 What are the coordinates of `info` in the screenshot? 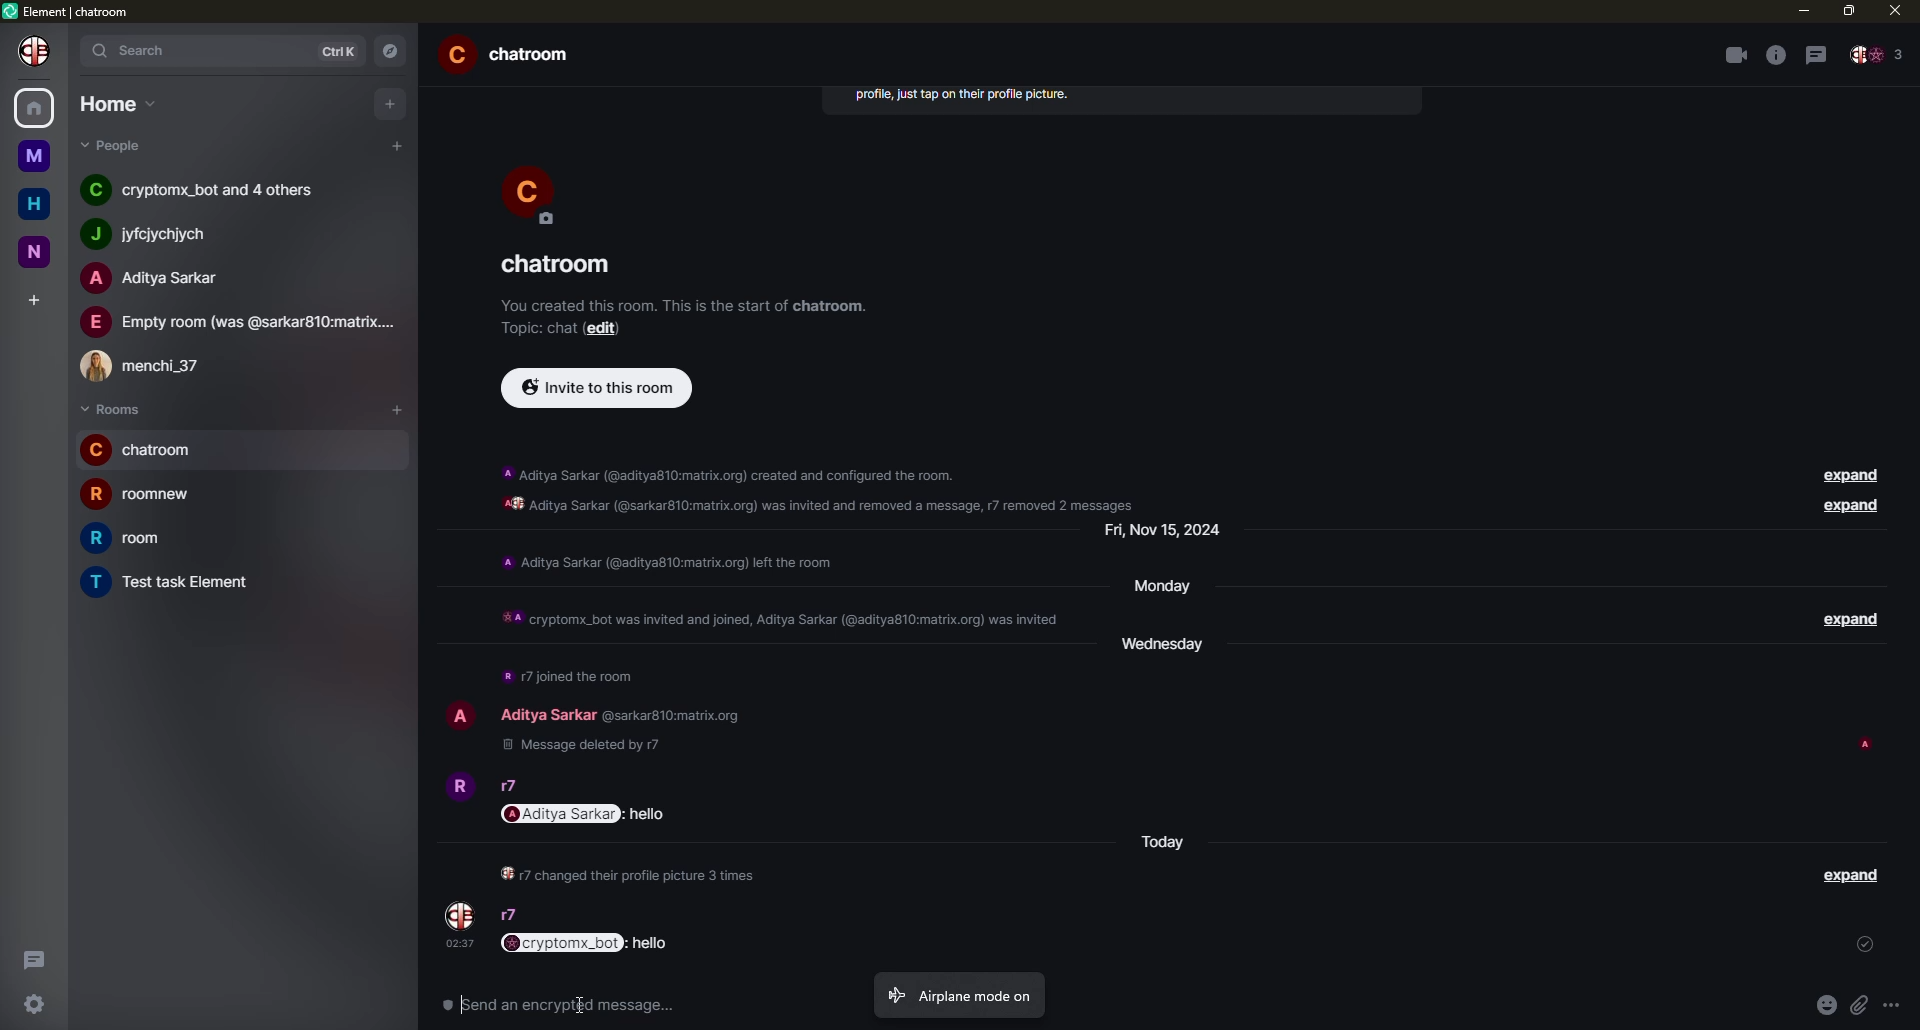 It's located at (961, 97).